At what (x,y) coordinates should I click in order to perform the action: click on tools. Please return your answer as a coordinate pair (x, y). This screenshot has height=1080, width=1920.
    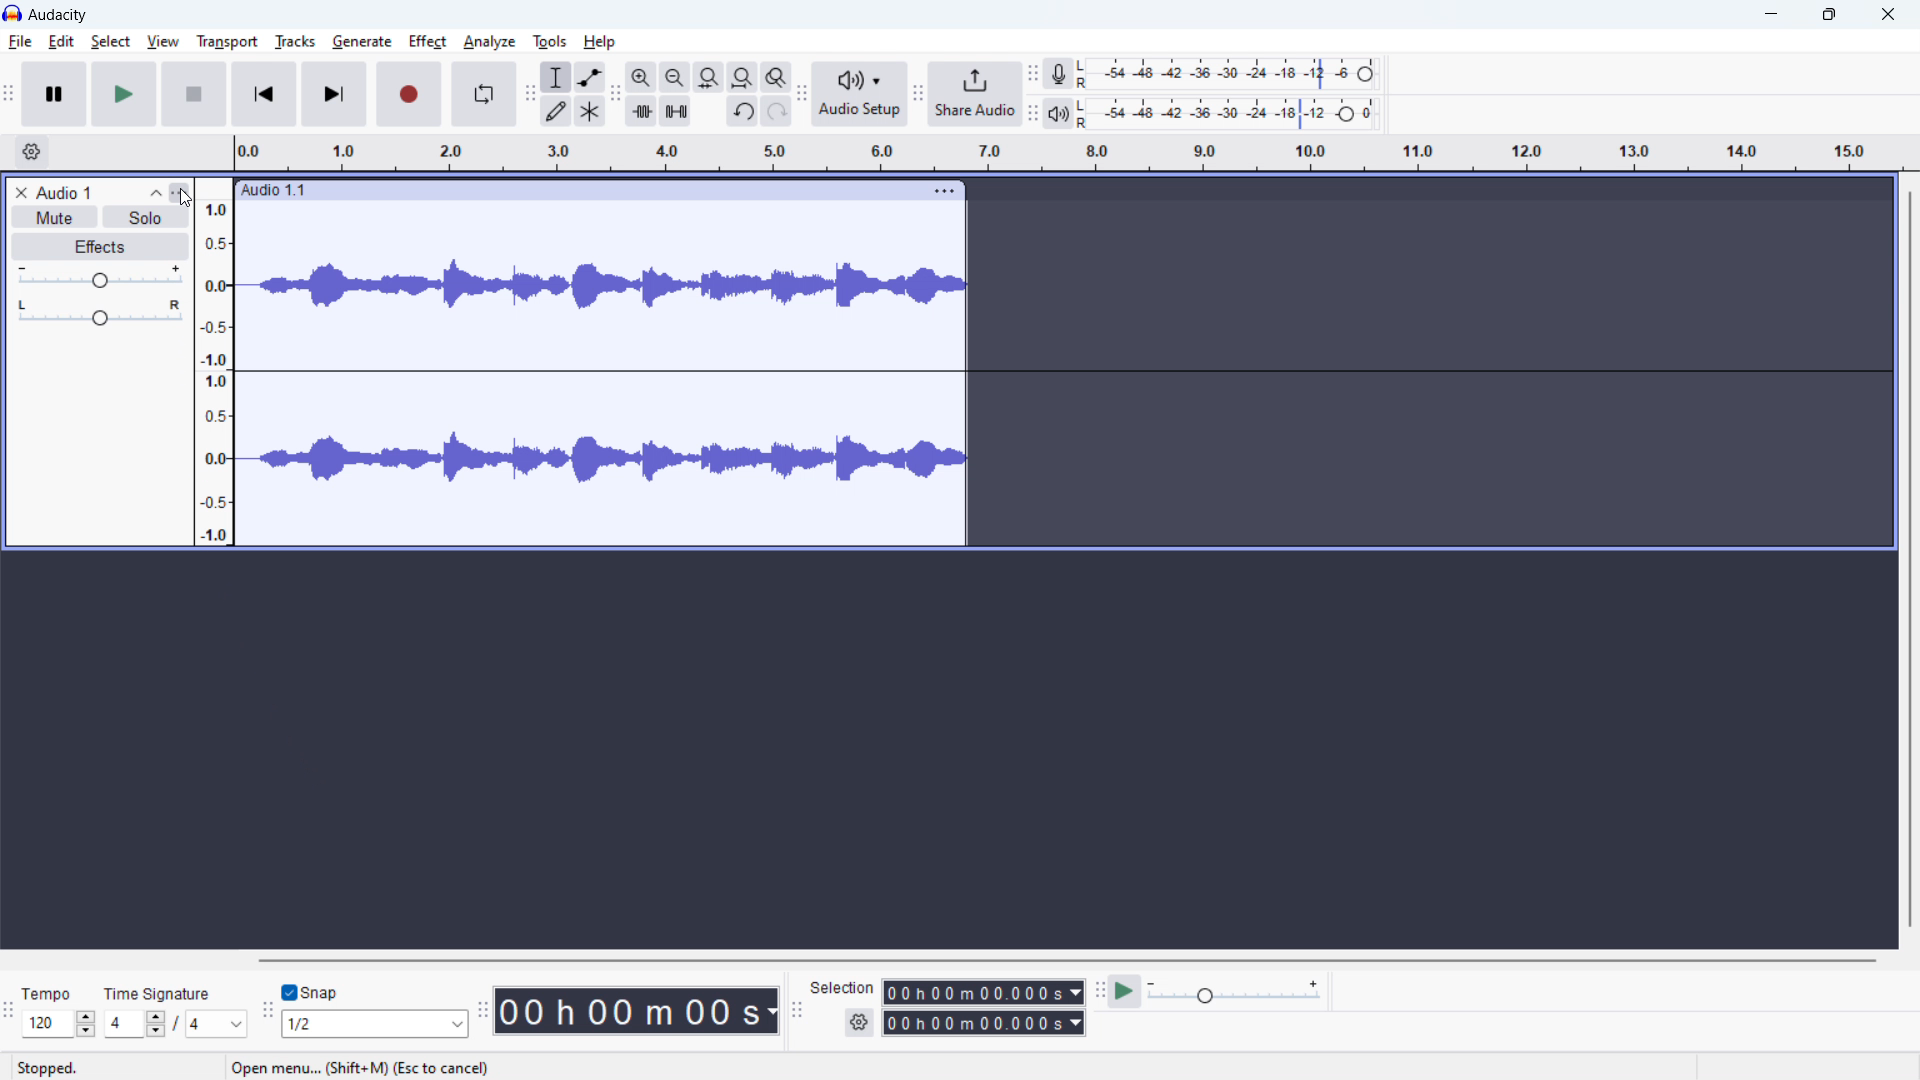
    Looking at the image, I should click on (550, 42).